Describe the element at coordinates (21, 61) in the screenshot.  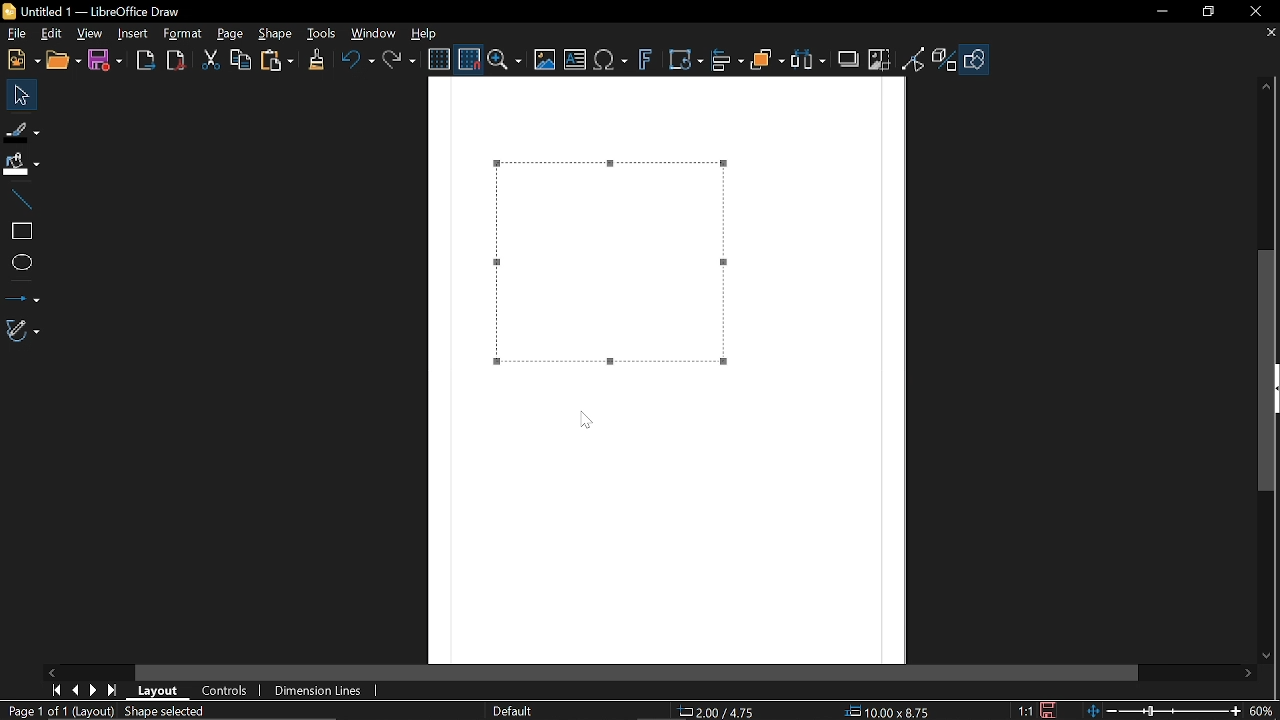
I see `New` at that location.